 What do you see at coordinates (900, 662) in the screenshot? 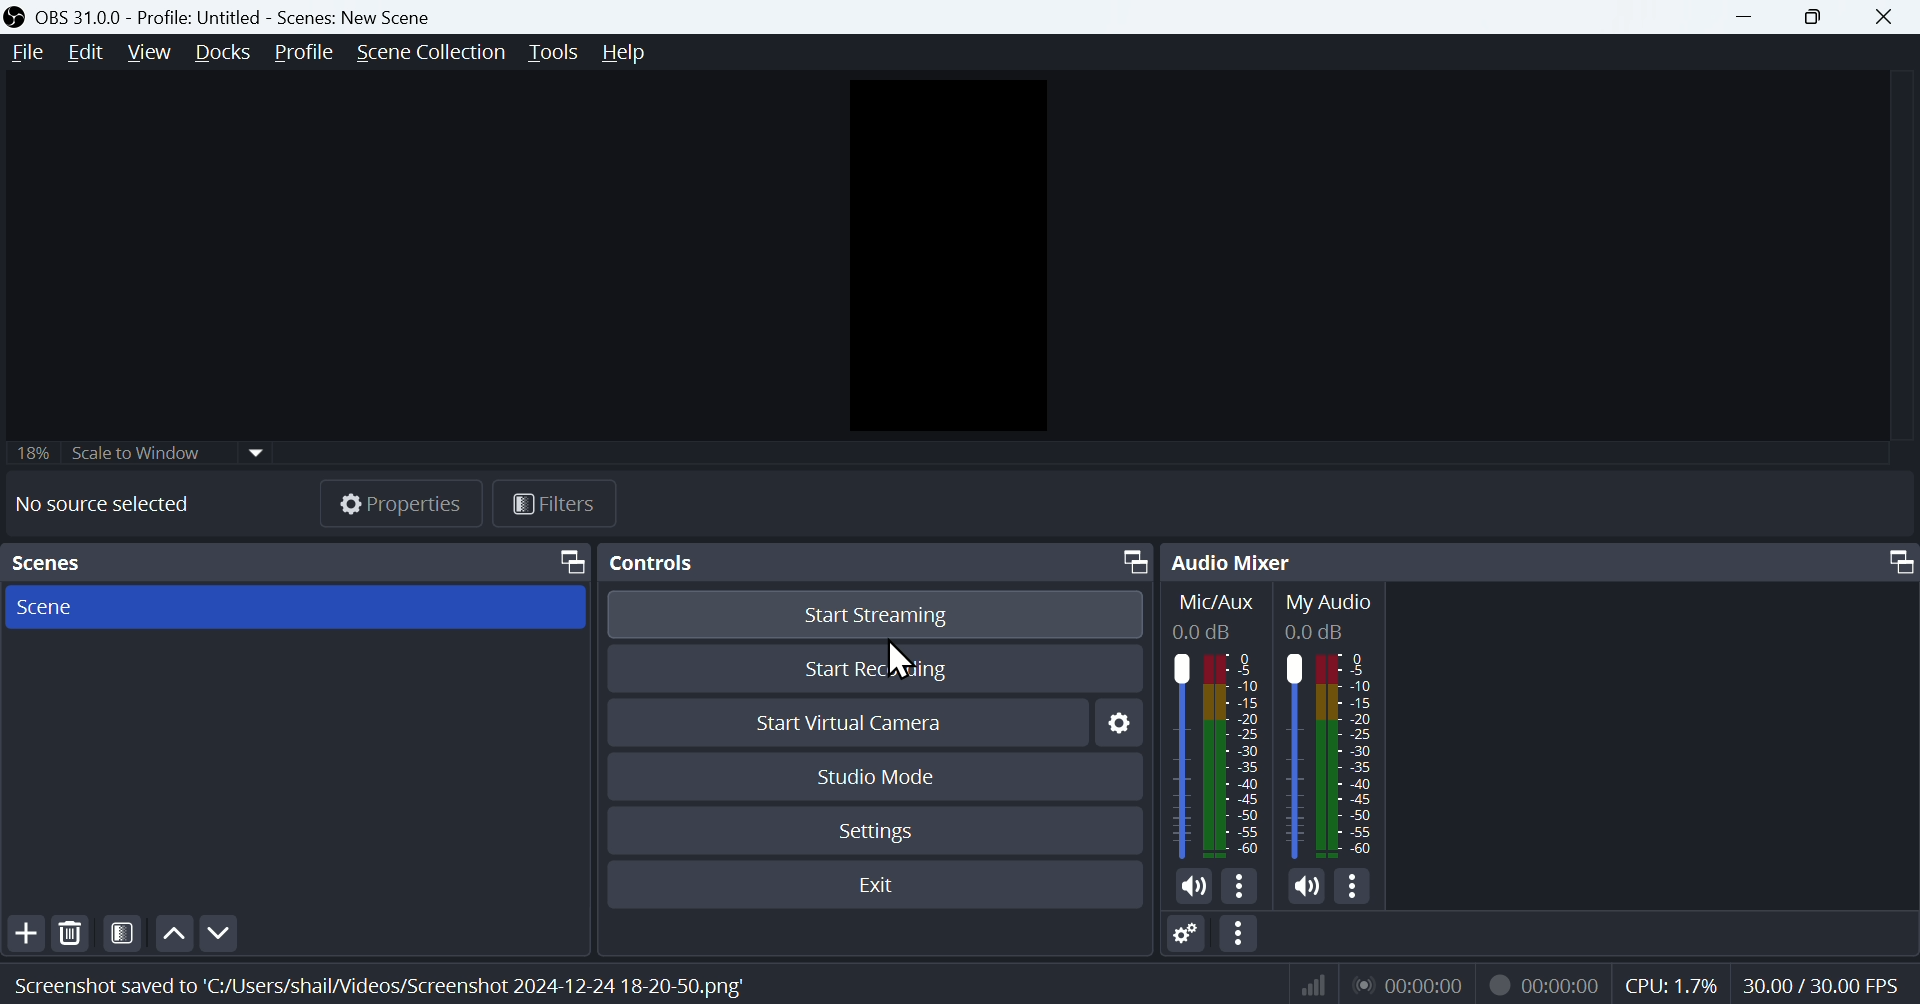
I see `Cursor` at bounding box center [900, 662].